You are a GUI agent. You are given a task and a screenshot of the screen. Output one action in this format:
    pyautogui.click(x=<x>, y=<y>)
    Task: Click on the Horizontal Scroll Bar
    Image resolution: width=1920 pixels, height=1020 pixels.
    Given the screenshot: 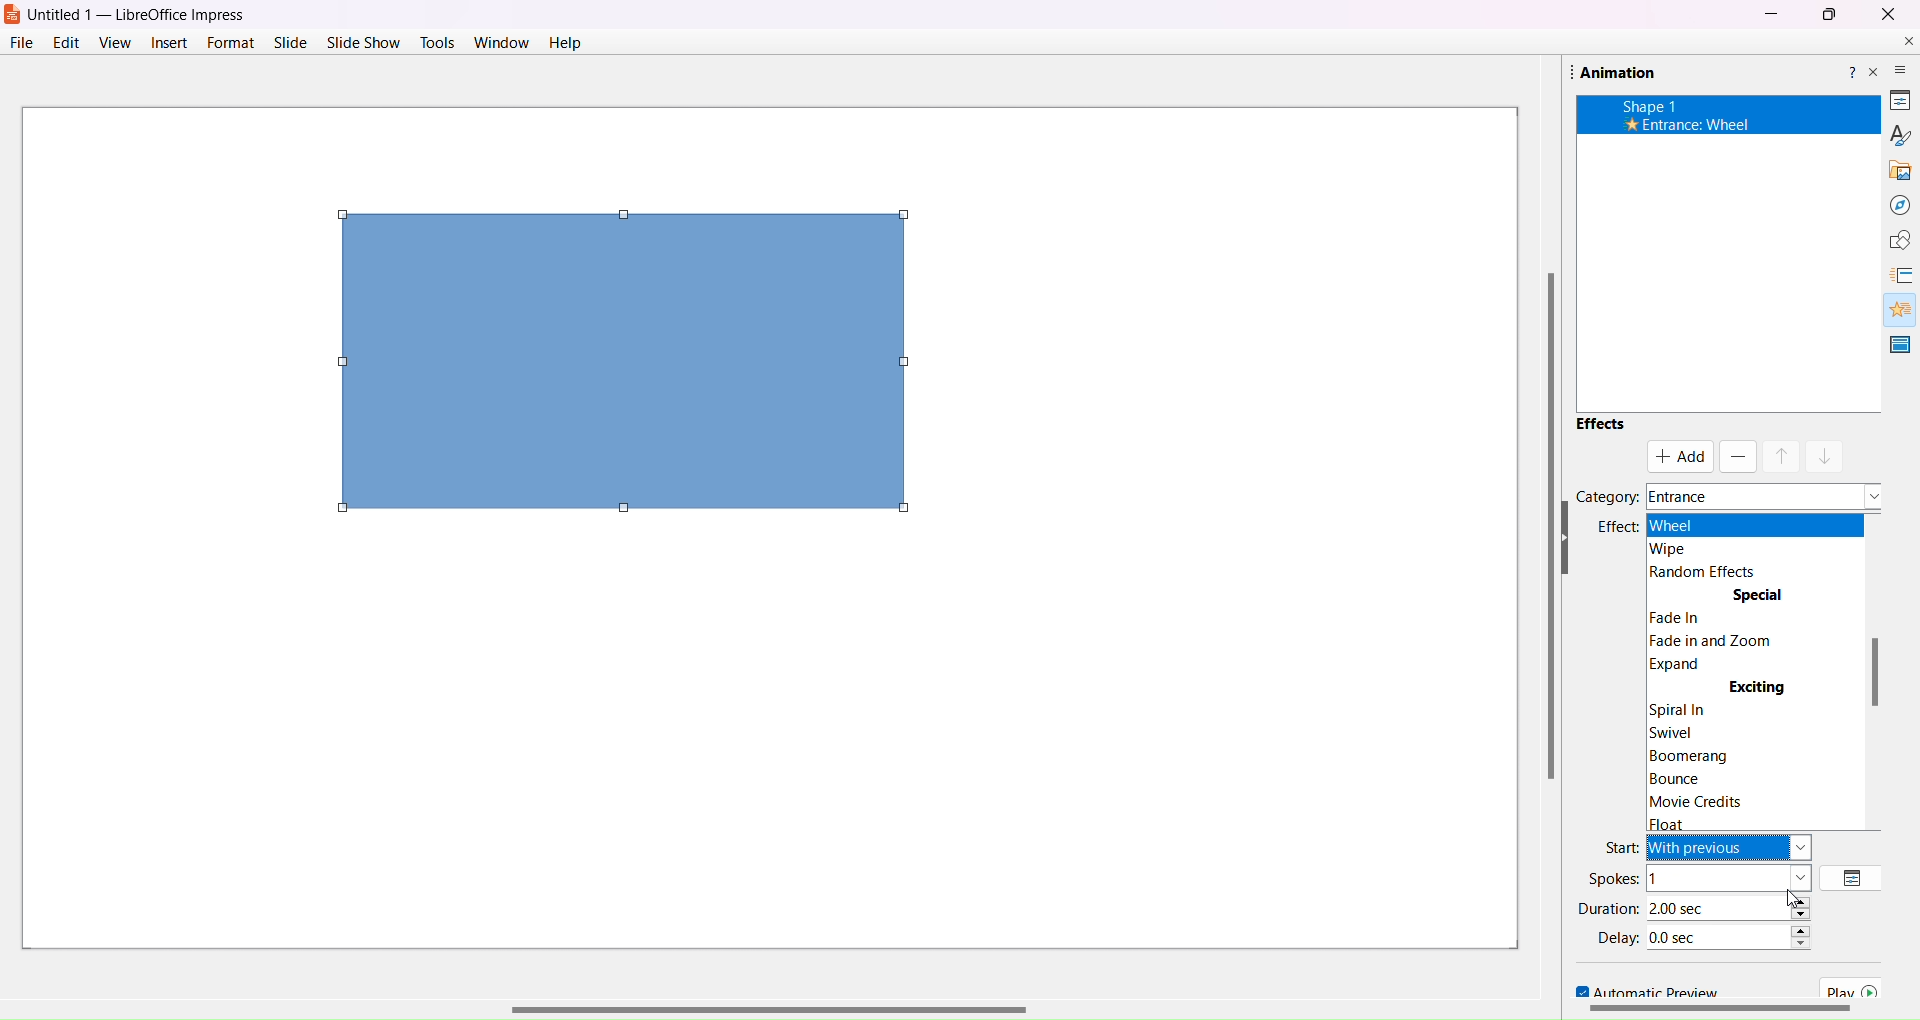 What is the action you would take?
    pyautogui.click(x=803, y=959)
    